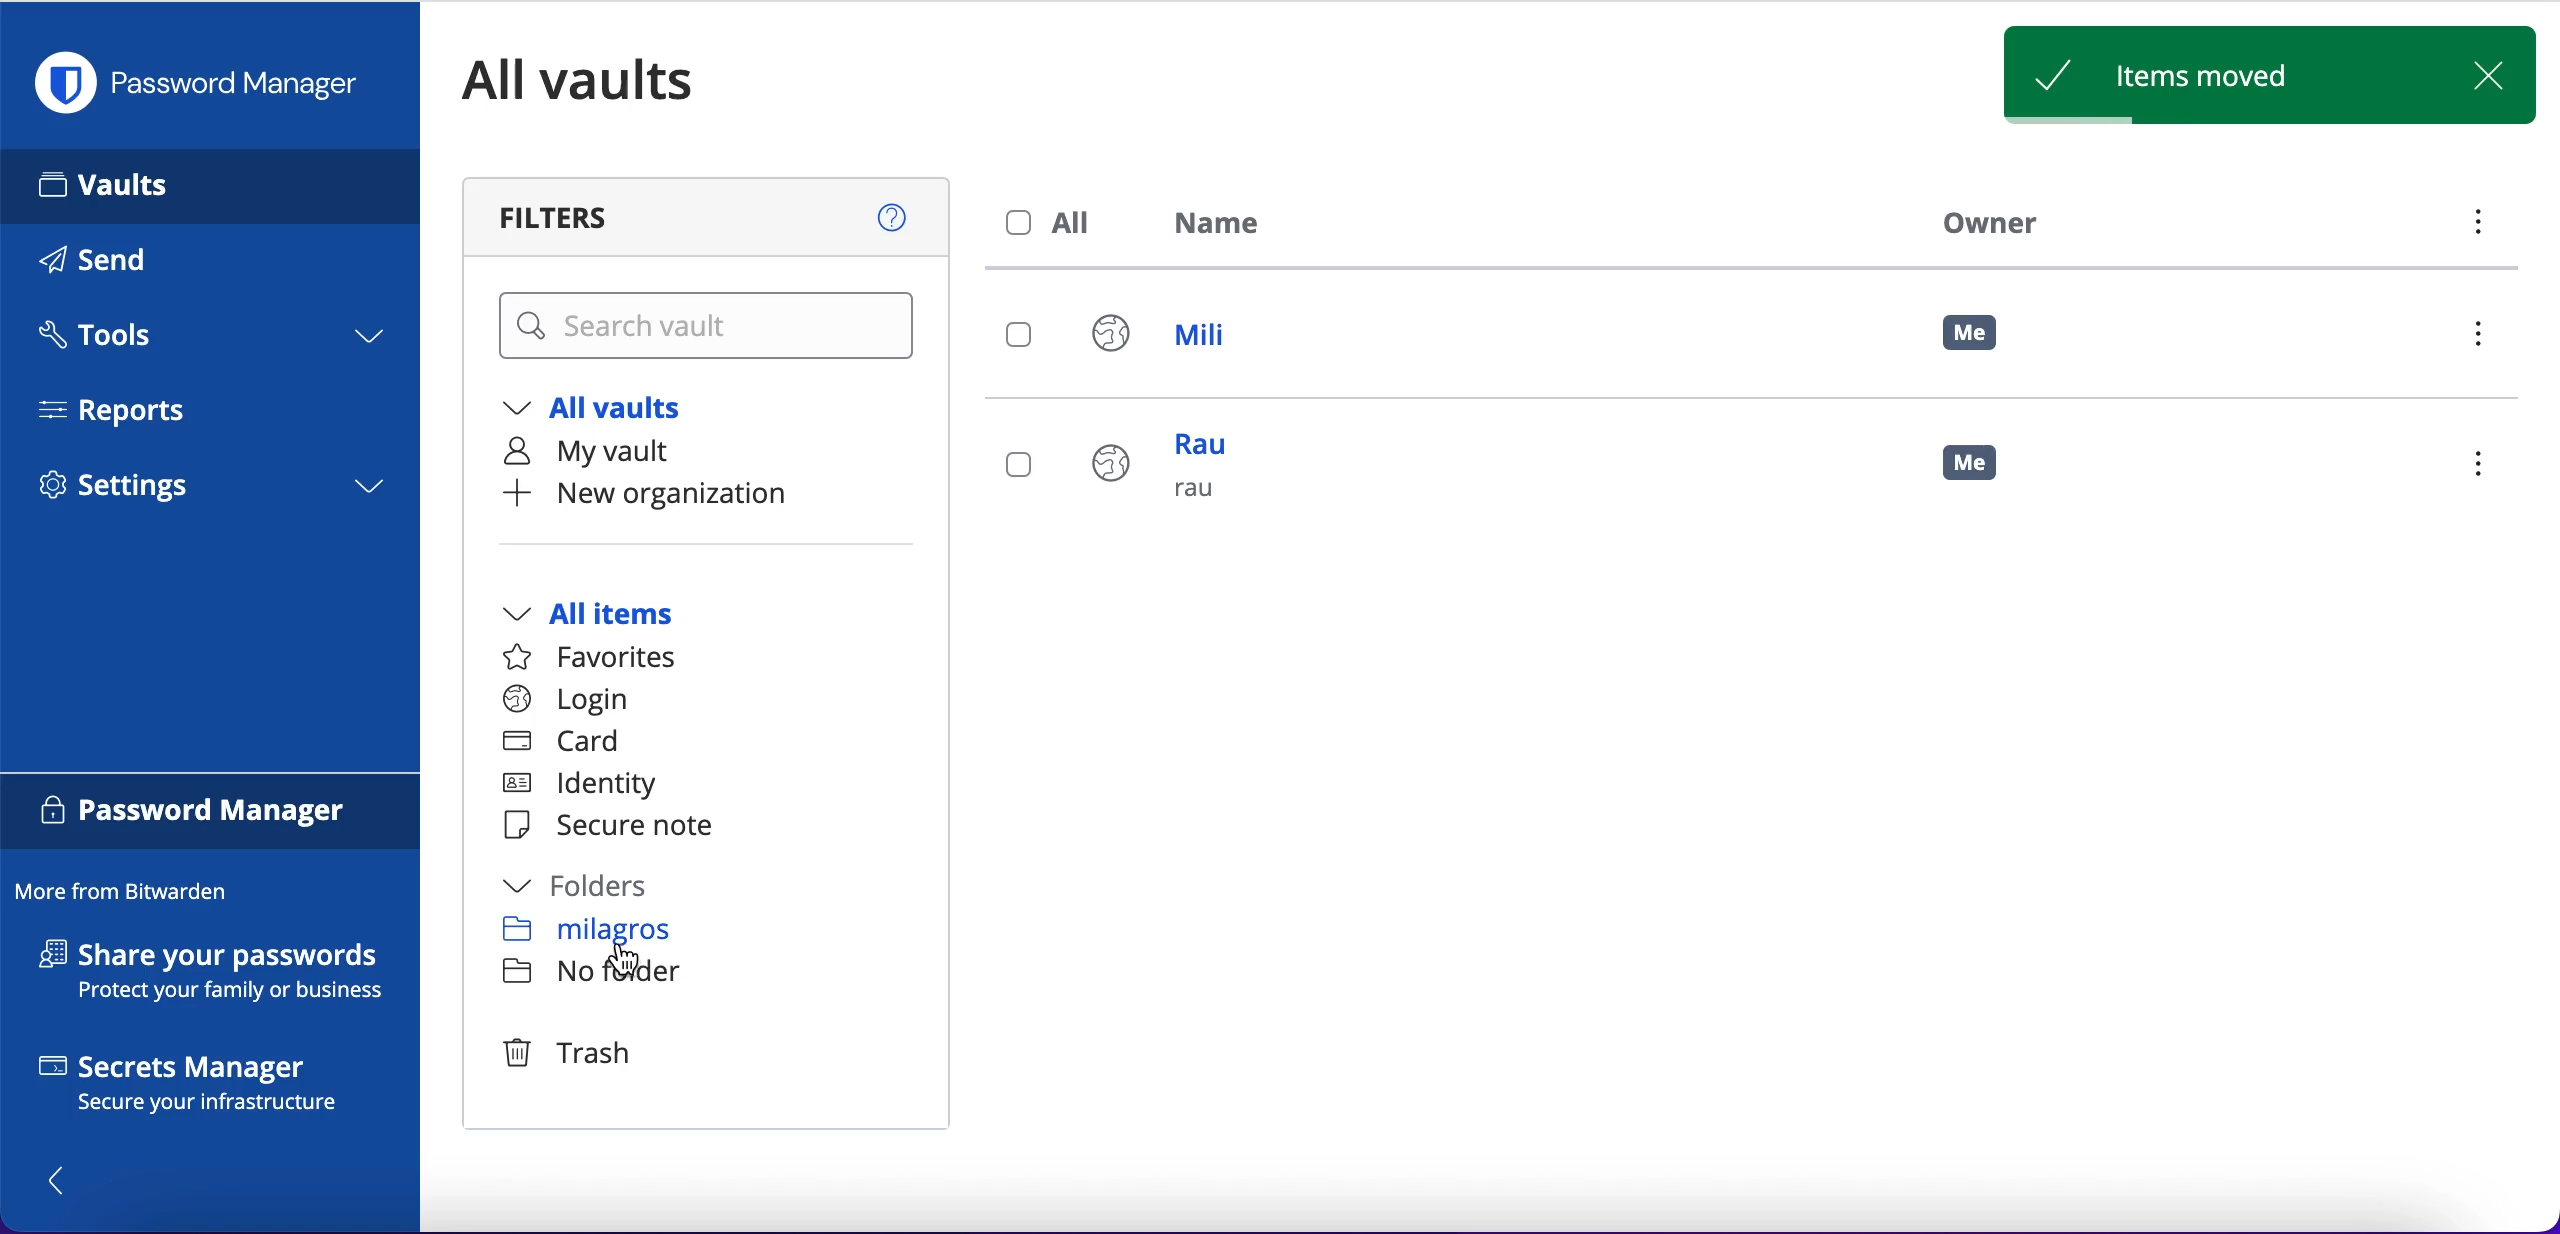  I want to click on search vault, so click(710, 327).